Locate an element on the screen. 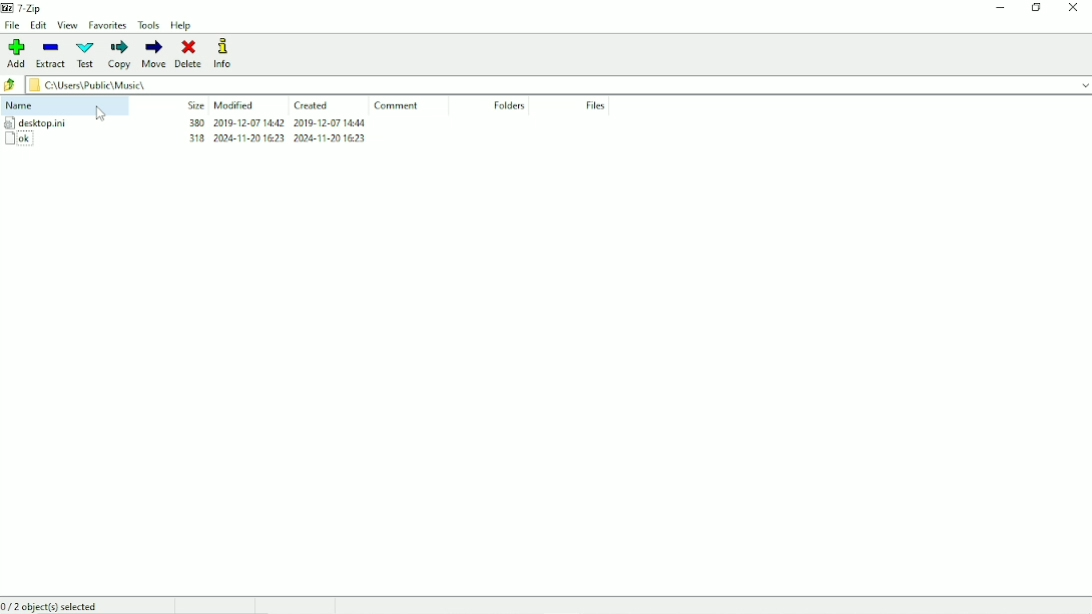 Image resolution: width=1092 pixels, height=614 pixels. File is located at coordinates (12, 25).